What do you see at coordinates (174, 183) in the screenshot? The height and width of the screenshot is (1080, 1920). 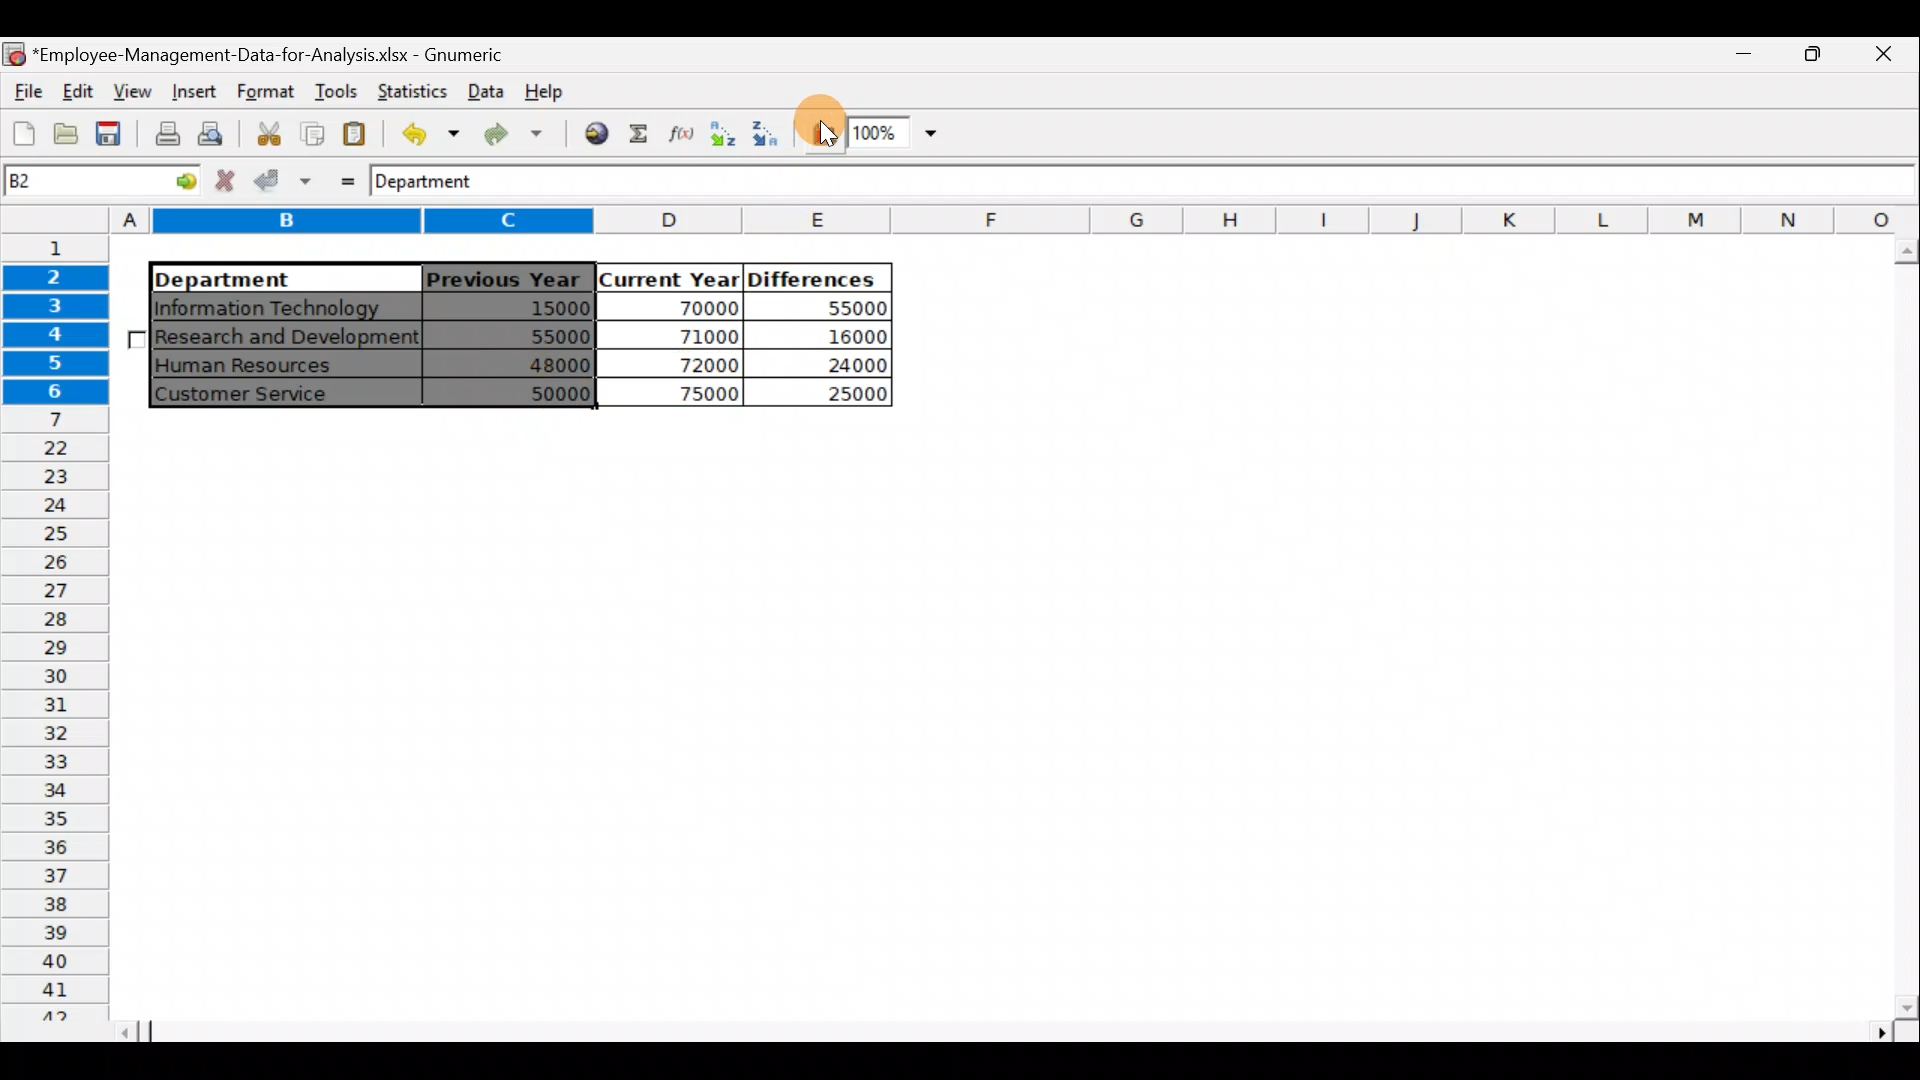 I see `go to` at bounding box center [174, 183].